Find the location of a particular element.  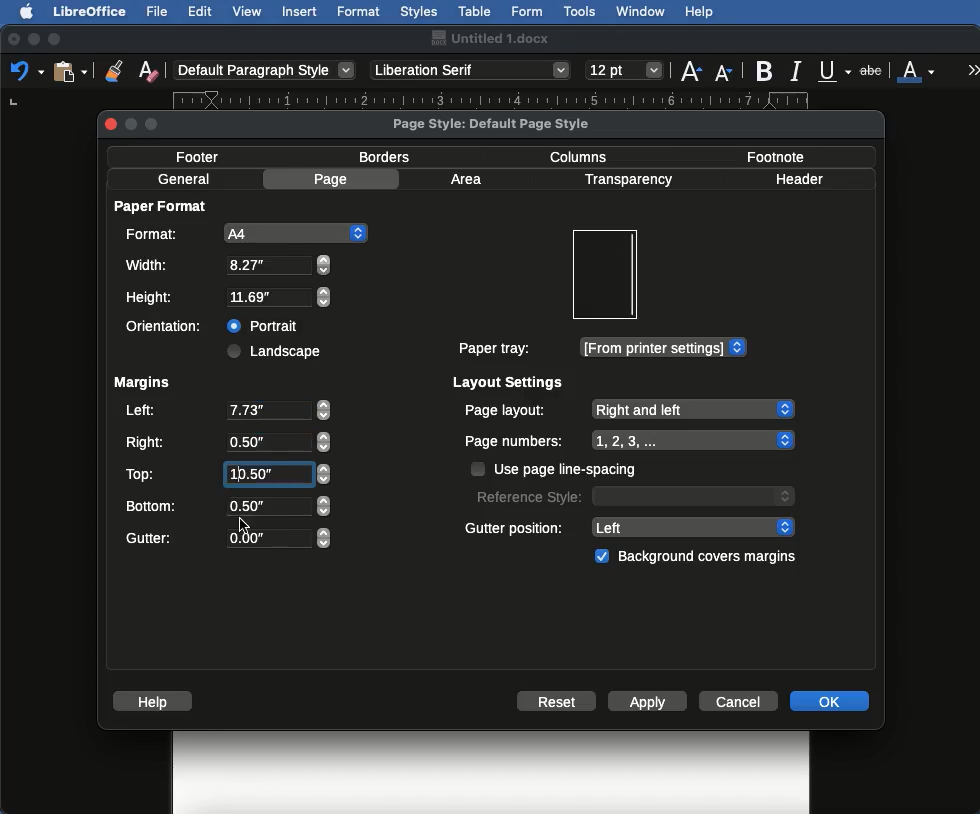

Styles is located at coordinates (418, 11).